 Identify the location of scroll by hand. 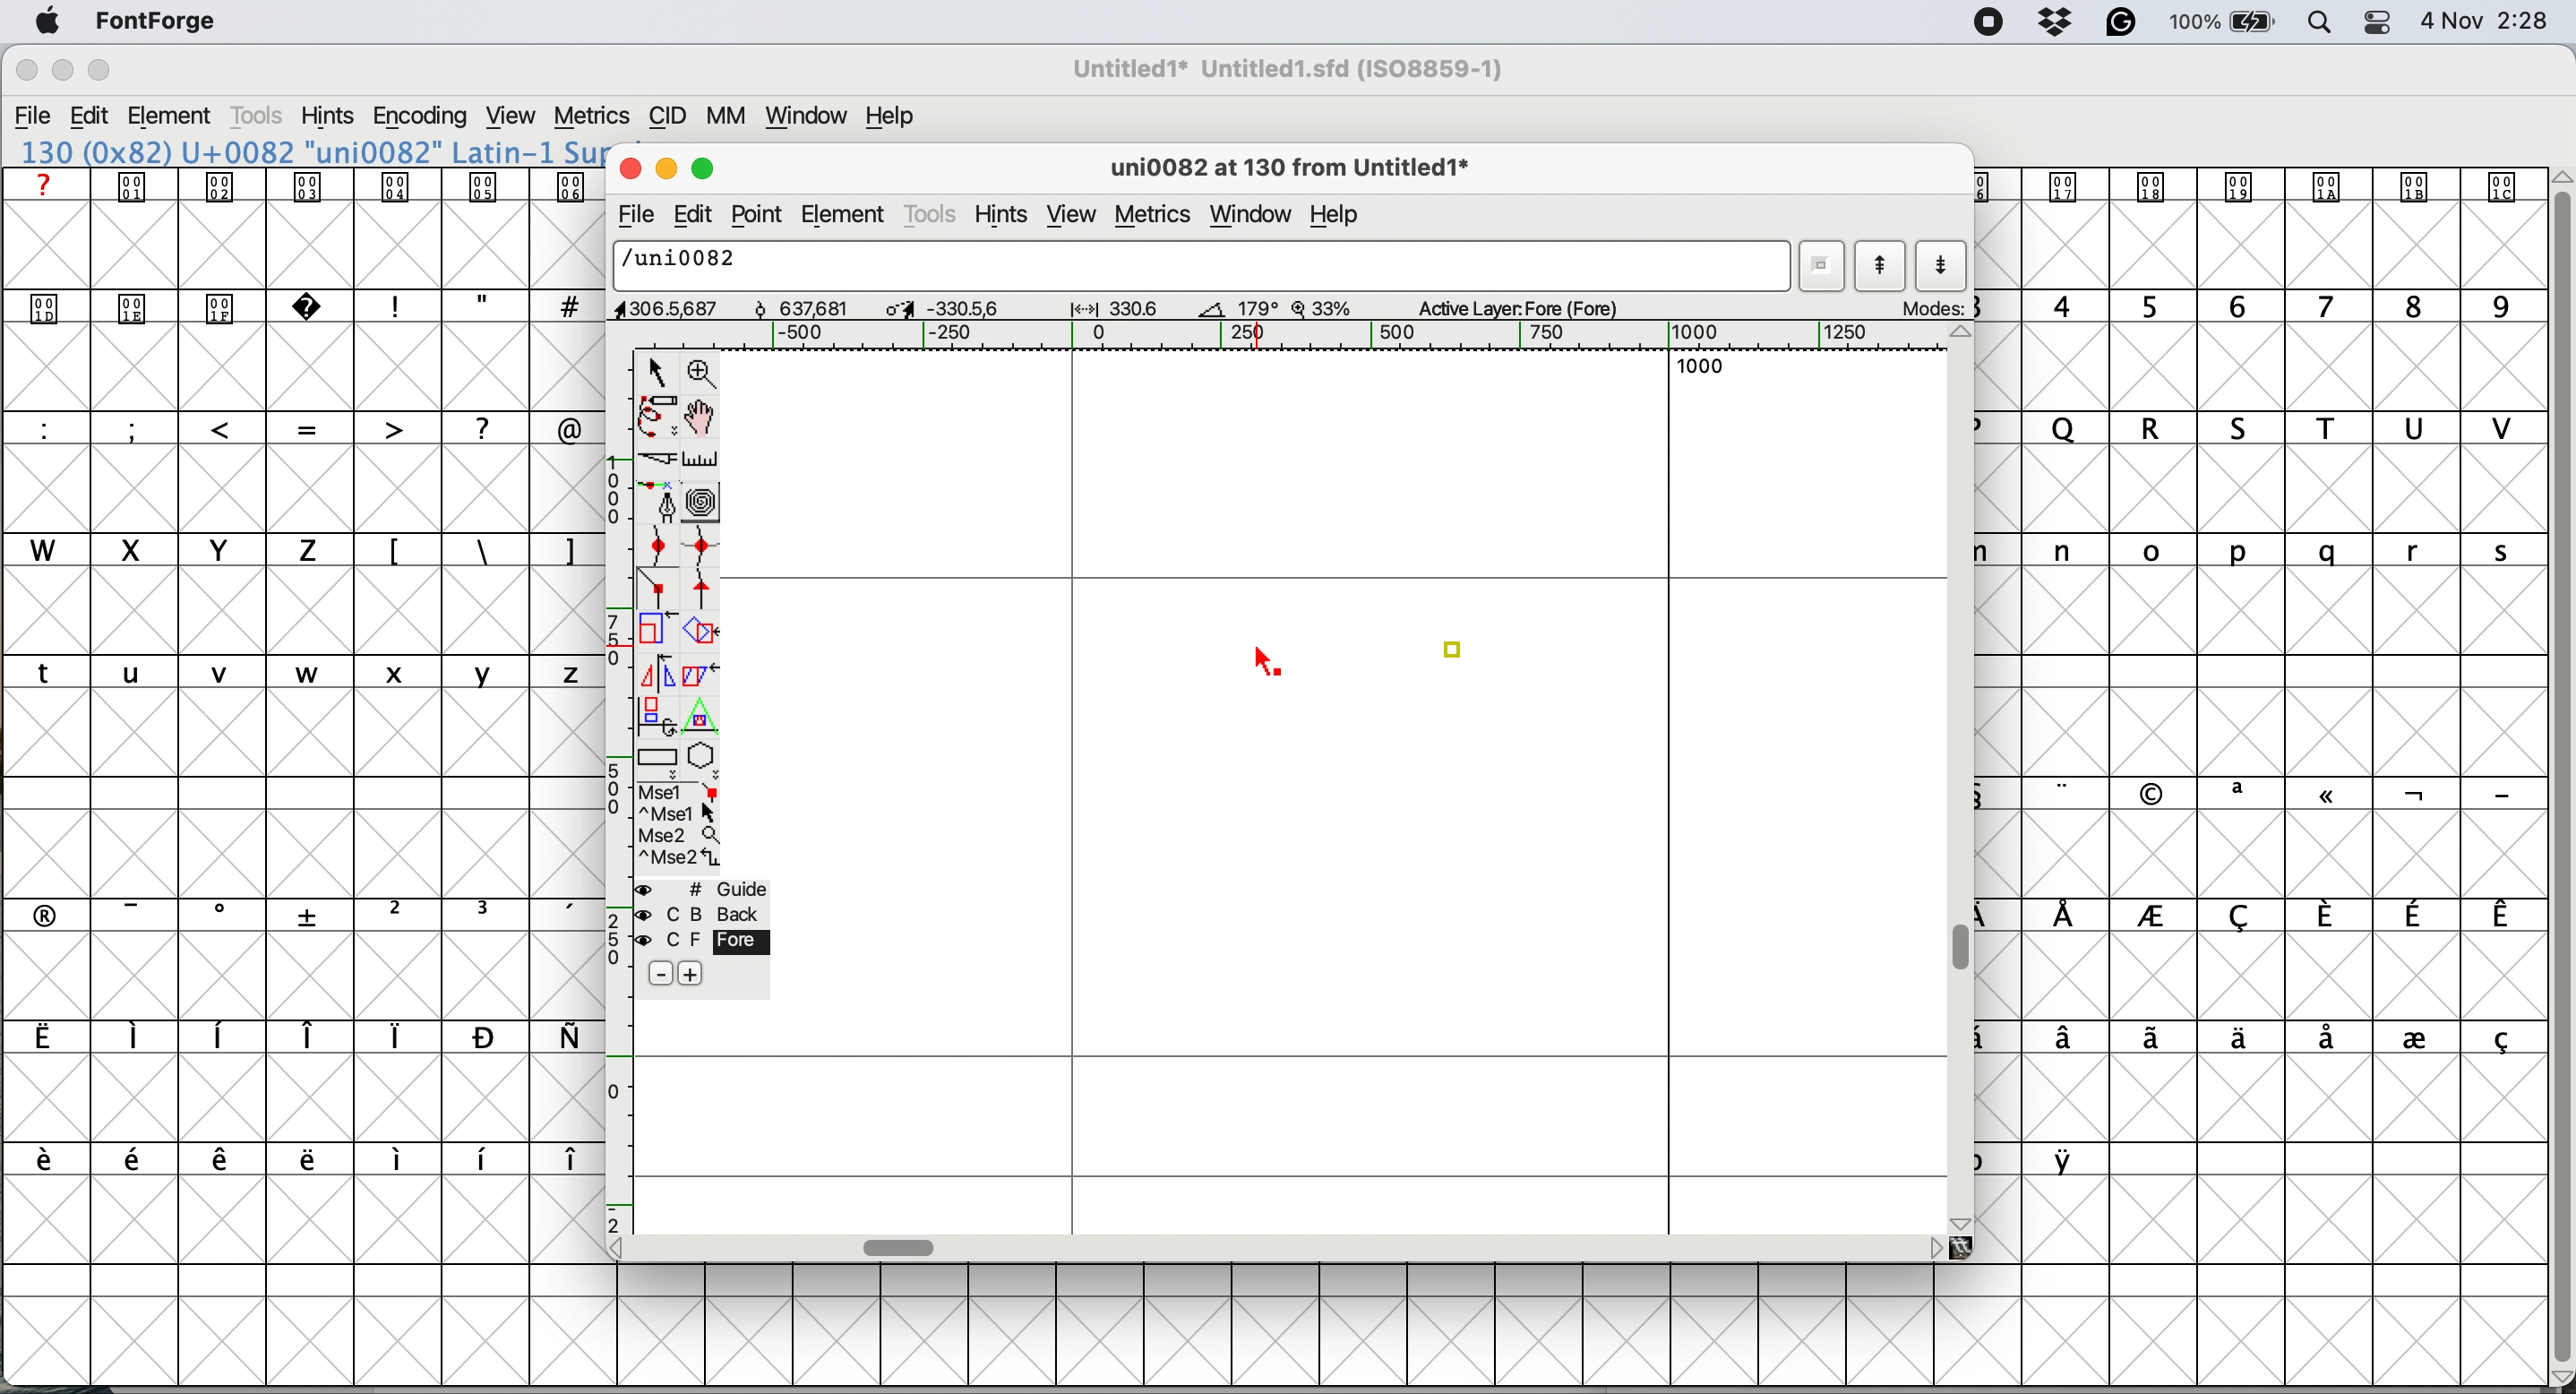
(704, 417).